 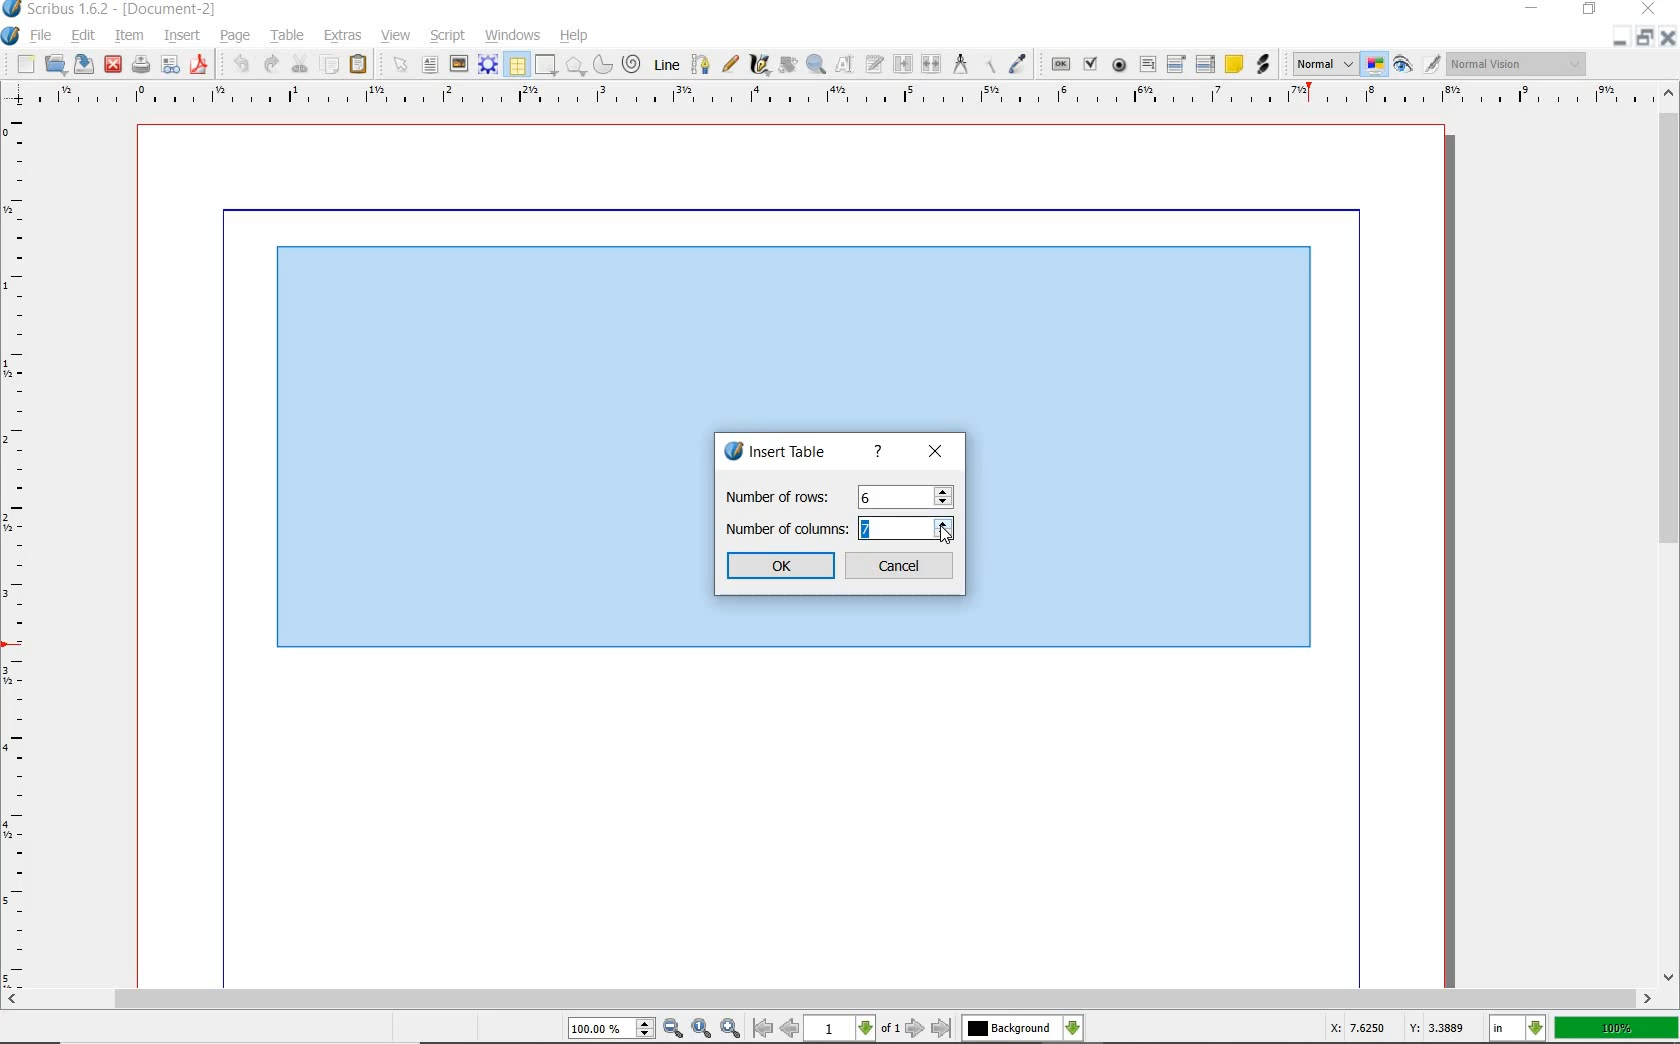 What do you see at coordinates (517, 65) in the screenshot?
I see `table` at bounding box center [517, 65].